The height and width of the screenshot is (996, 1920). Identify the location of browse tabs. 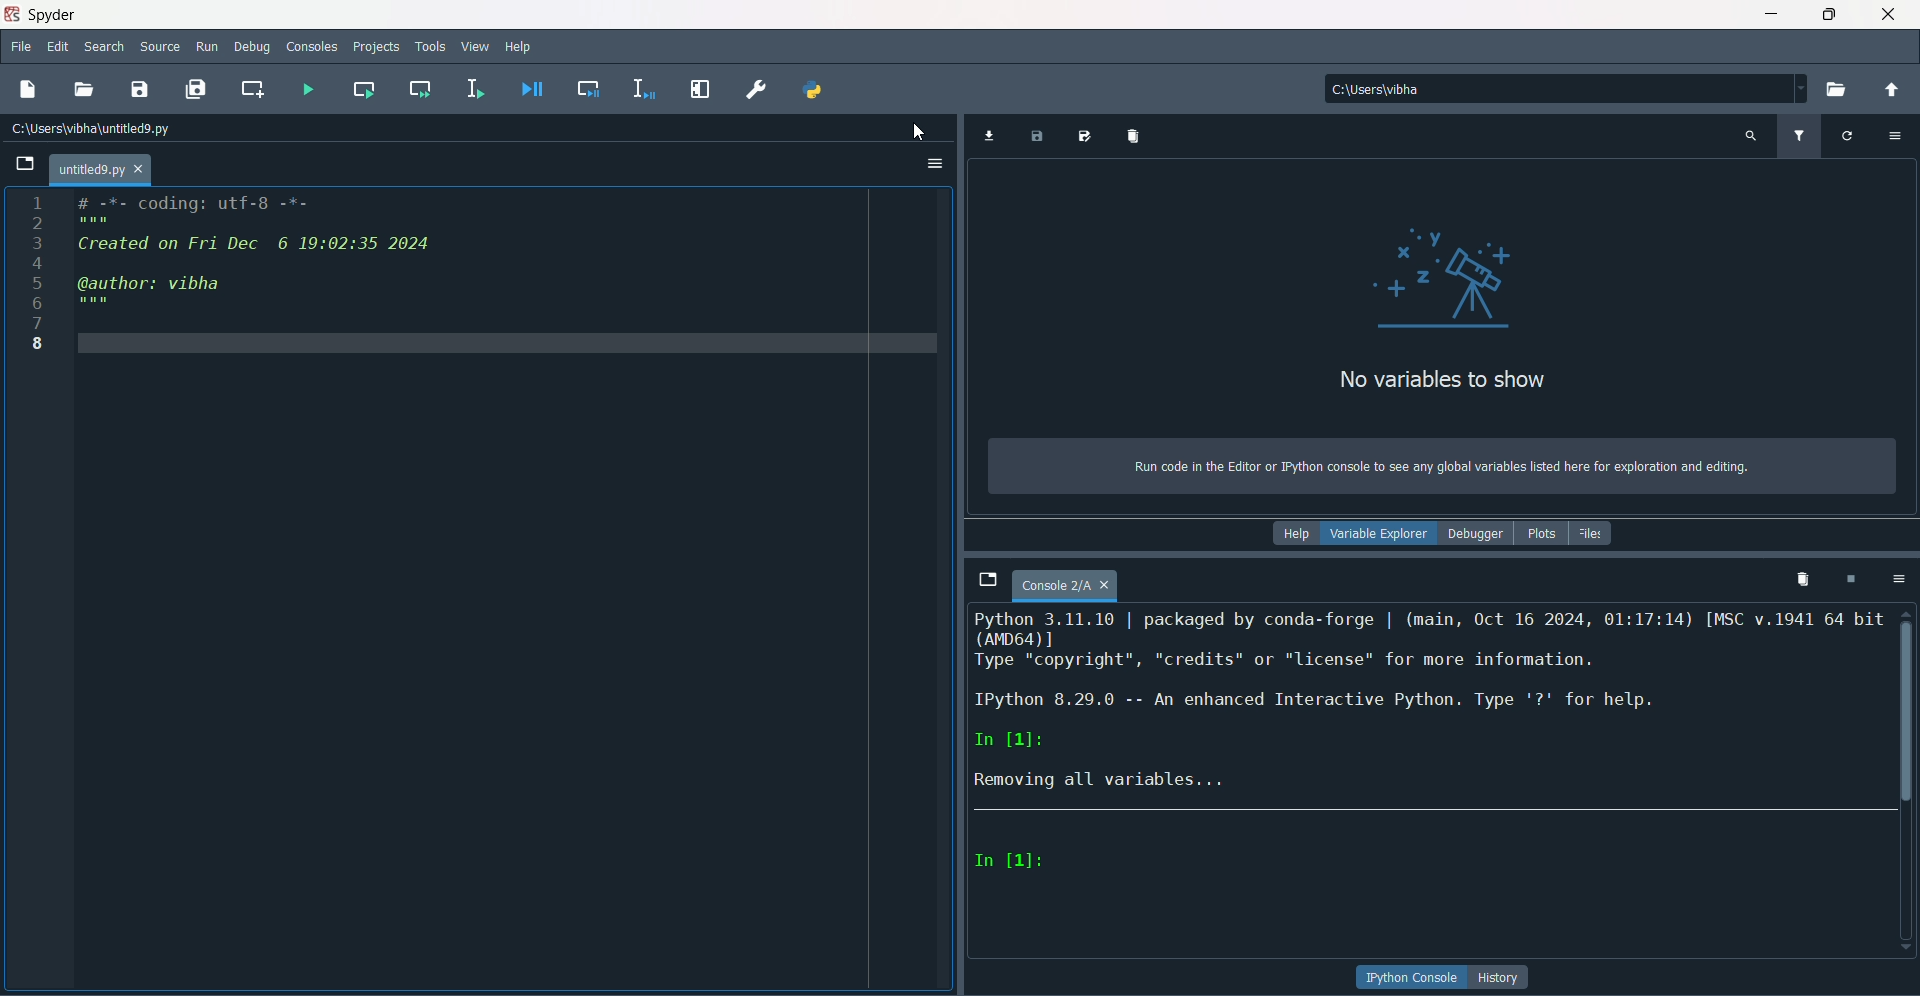
(987, 581).